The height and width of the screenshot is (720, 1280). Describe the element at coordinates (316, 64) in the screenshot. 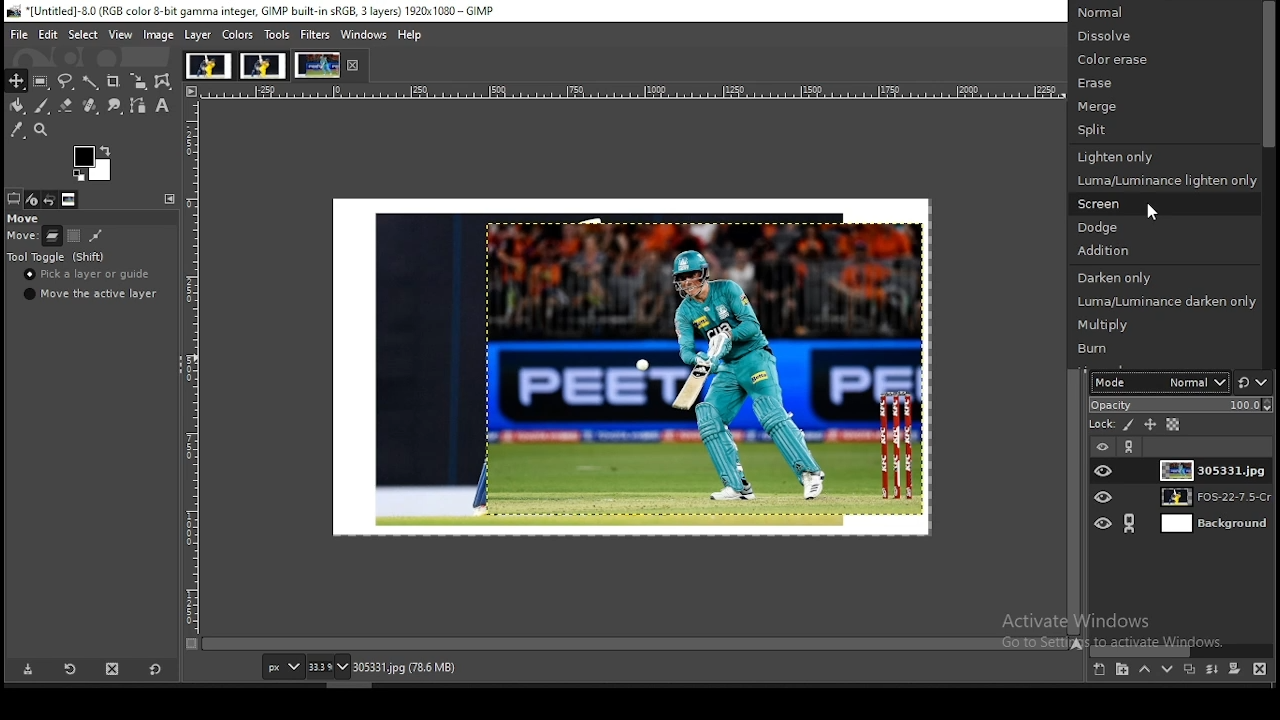

I see `image` at that location.